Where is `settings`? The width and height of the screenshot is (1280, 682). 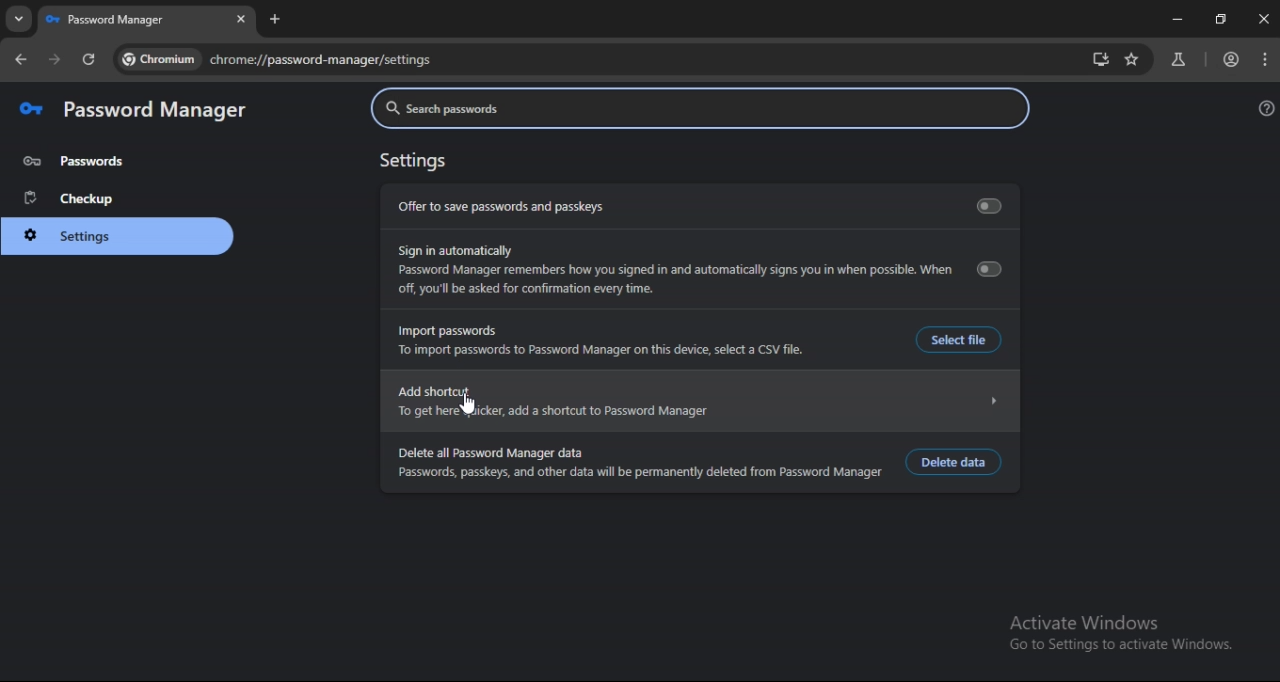 settings is located at coordinates (413, 161).